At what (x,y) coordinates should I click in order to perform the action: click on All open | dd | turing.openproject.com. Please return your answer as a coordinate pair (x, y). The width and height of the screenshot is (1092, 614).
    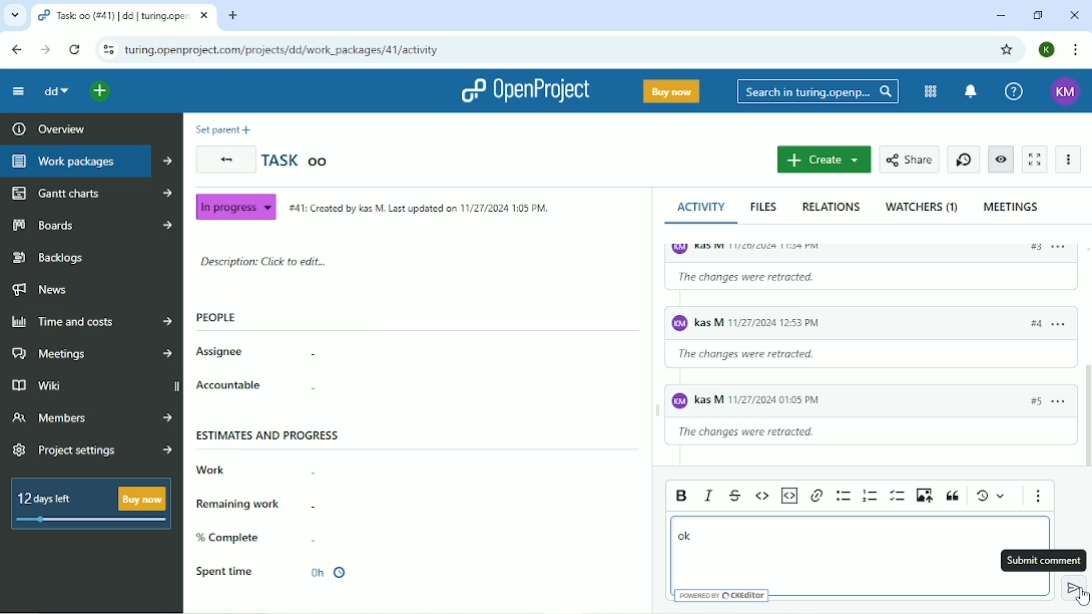
    Looking at the image, I should click on (122, 16).